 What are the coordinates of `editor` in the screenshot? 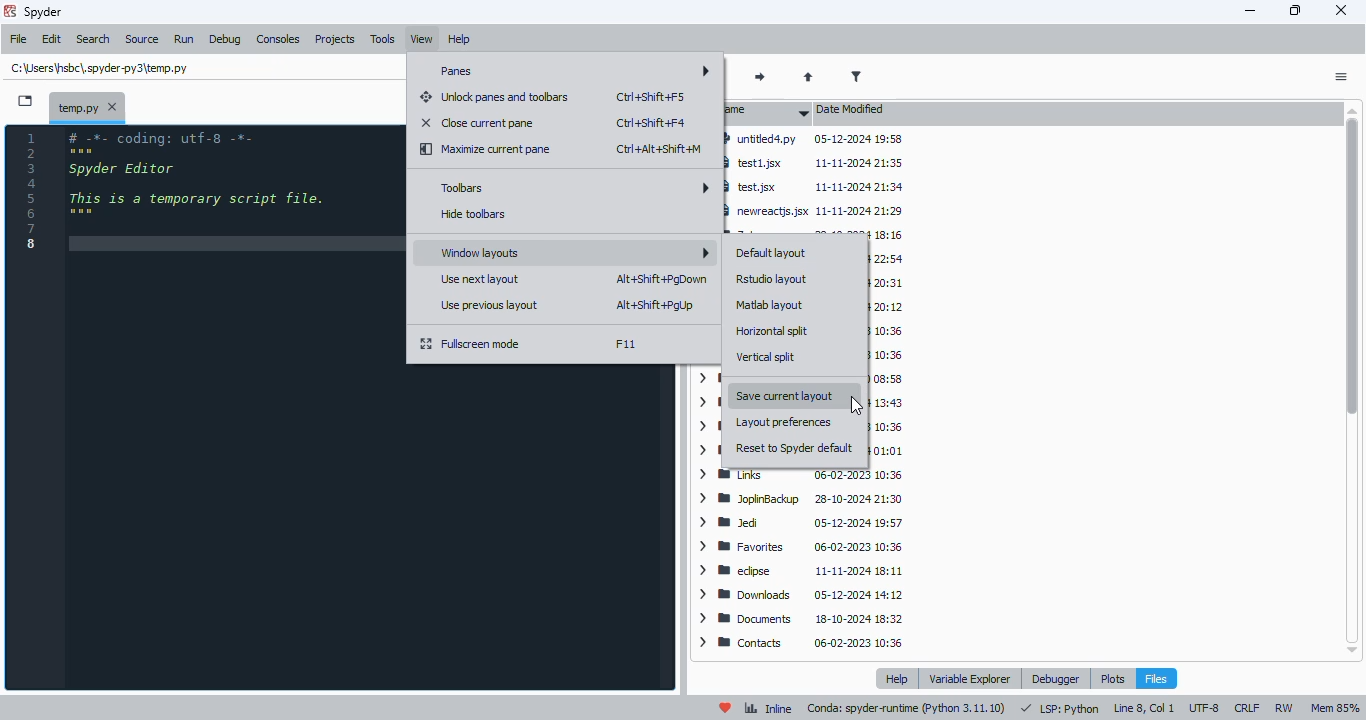 It's located at (230, 408).